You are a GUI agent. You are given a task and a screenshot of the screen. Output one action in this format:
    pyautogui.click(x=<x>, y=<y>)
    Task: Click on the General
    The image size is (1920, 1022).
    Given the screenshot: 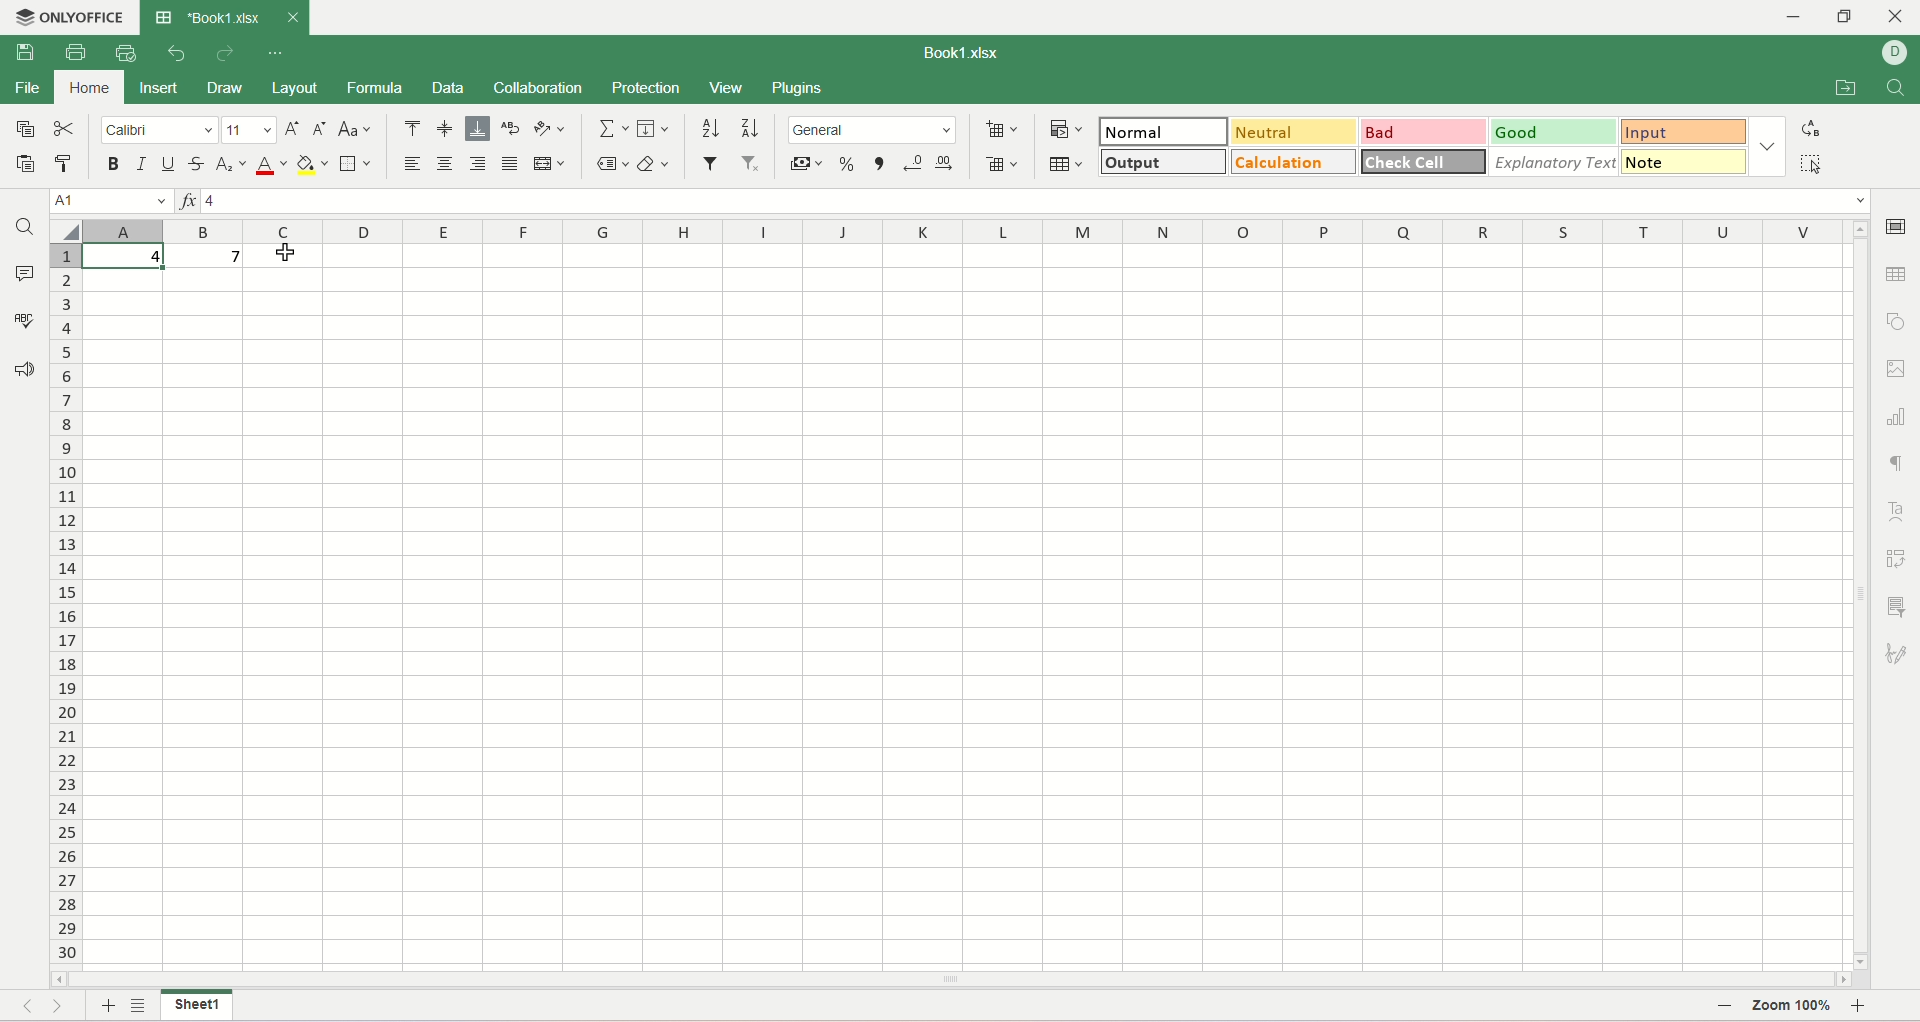 What is the action you would take?
    pyautogui.click(x=872, y=130)
    